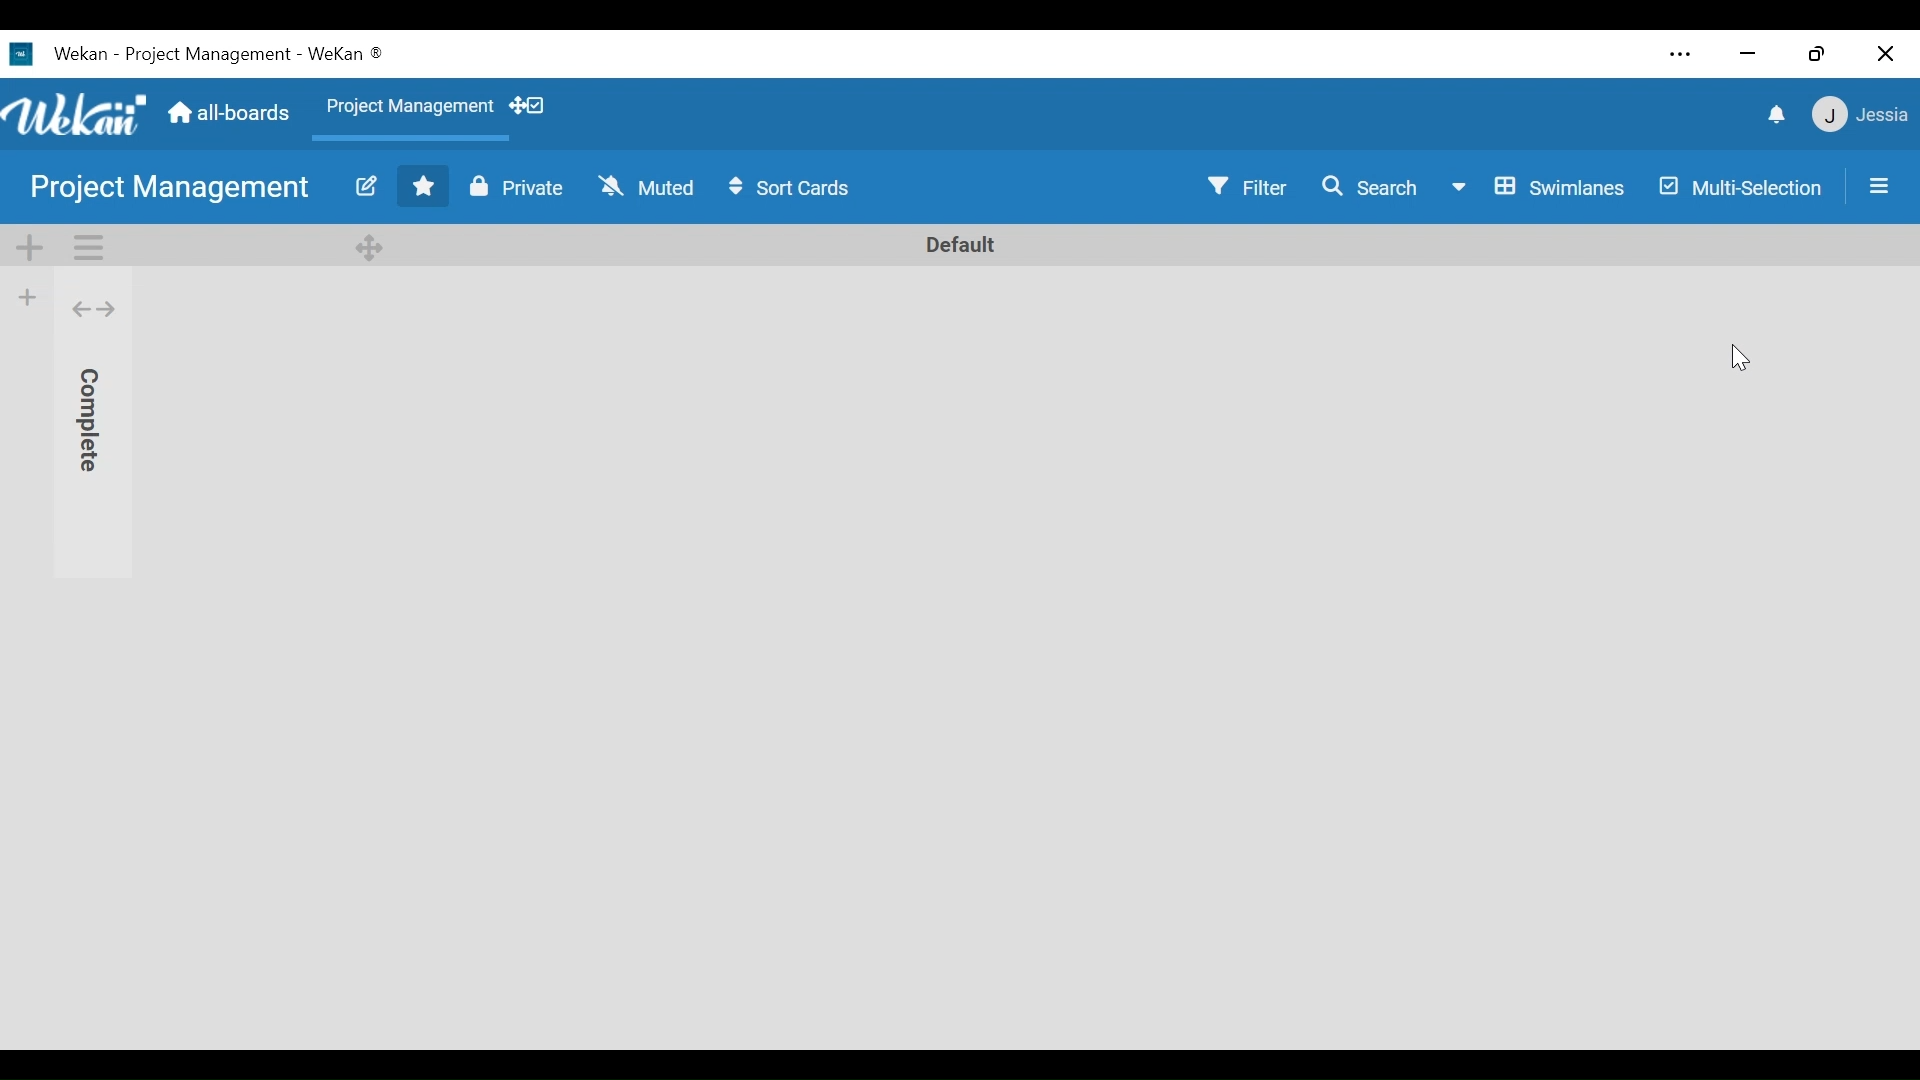 The image size is (1920, 1080). I want to click on Logo, so click(76, 115).